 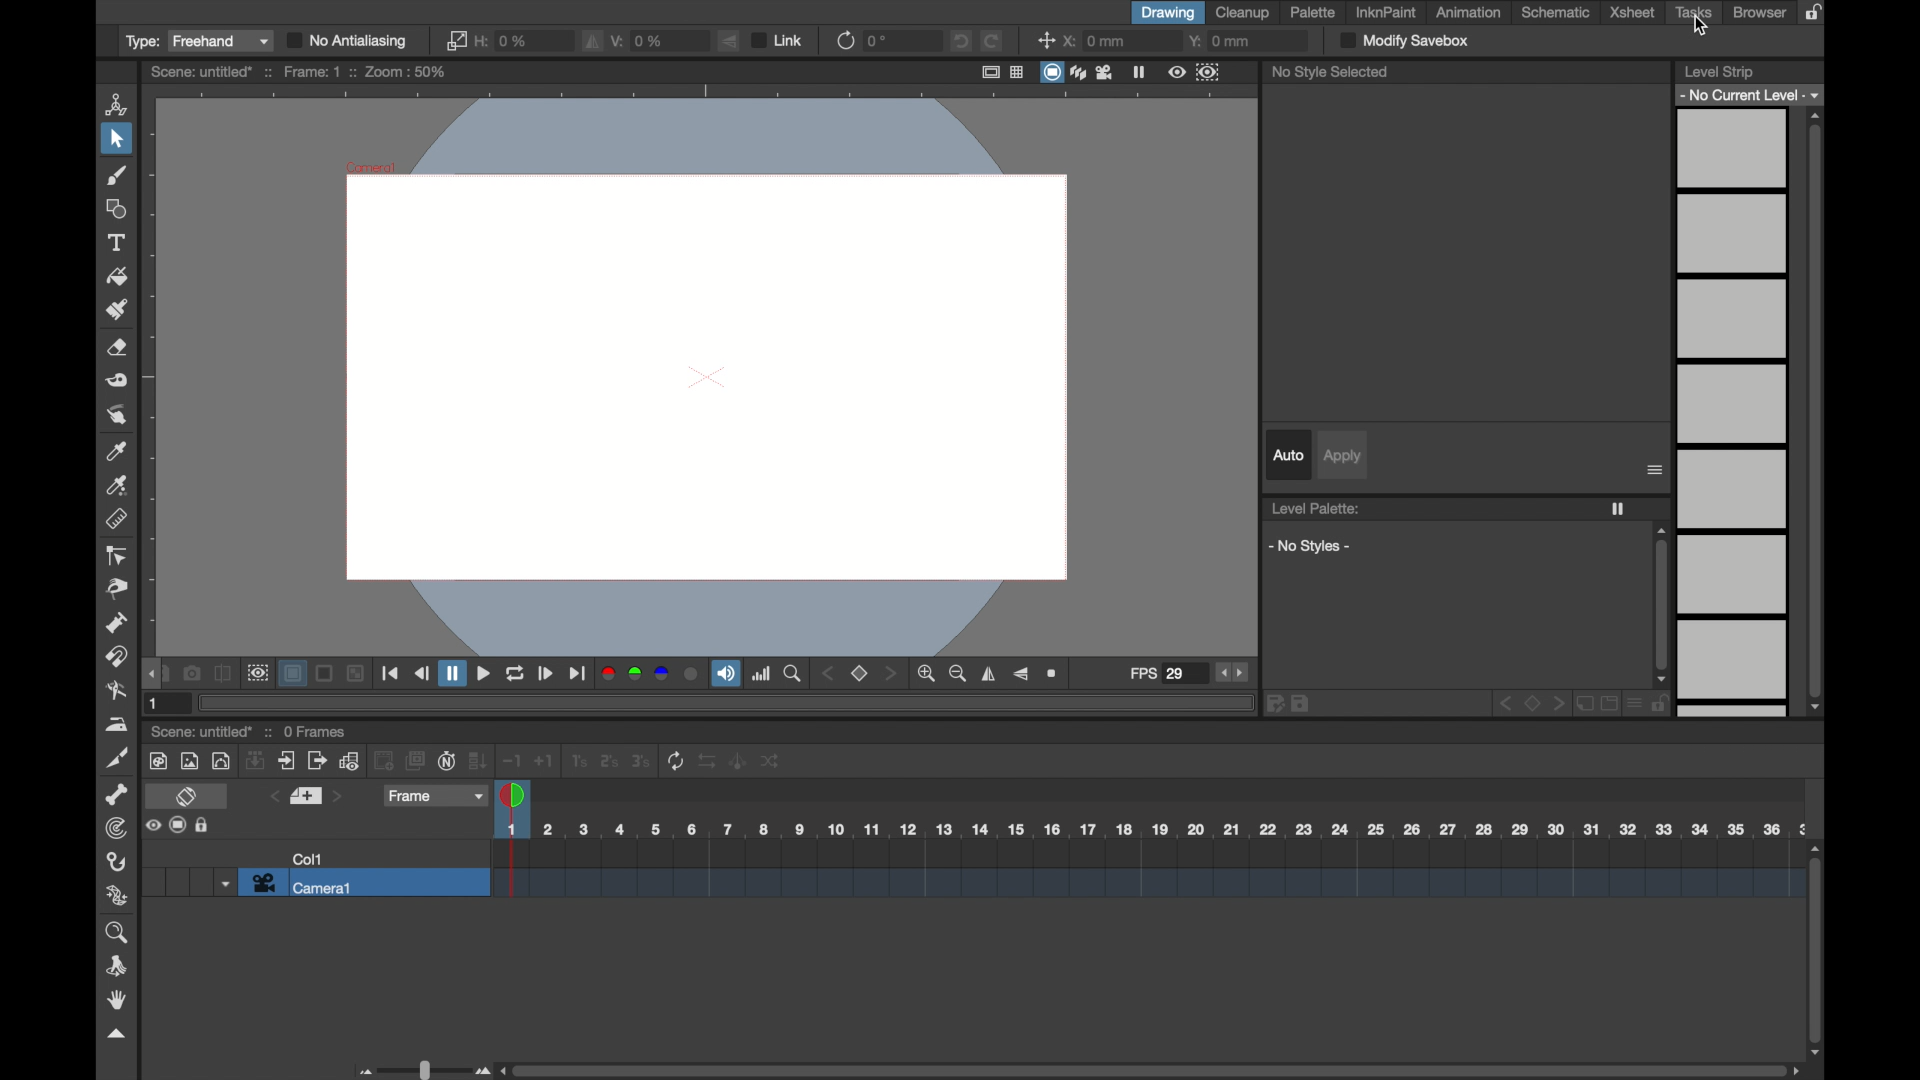 What do you see at coordinates (1142, 870) in the screenshot?
I see `scene` at bounding box center [1142, 870].